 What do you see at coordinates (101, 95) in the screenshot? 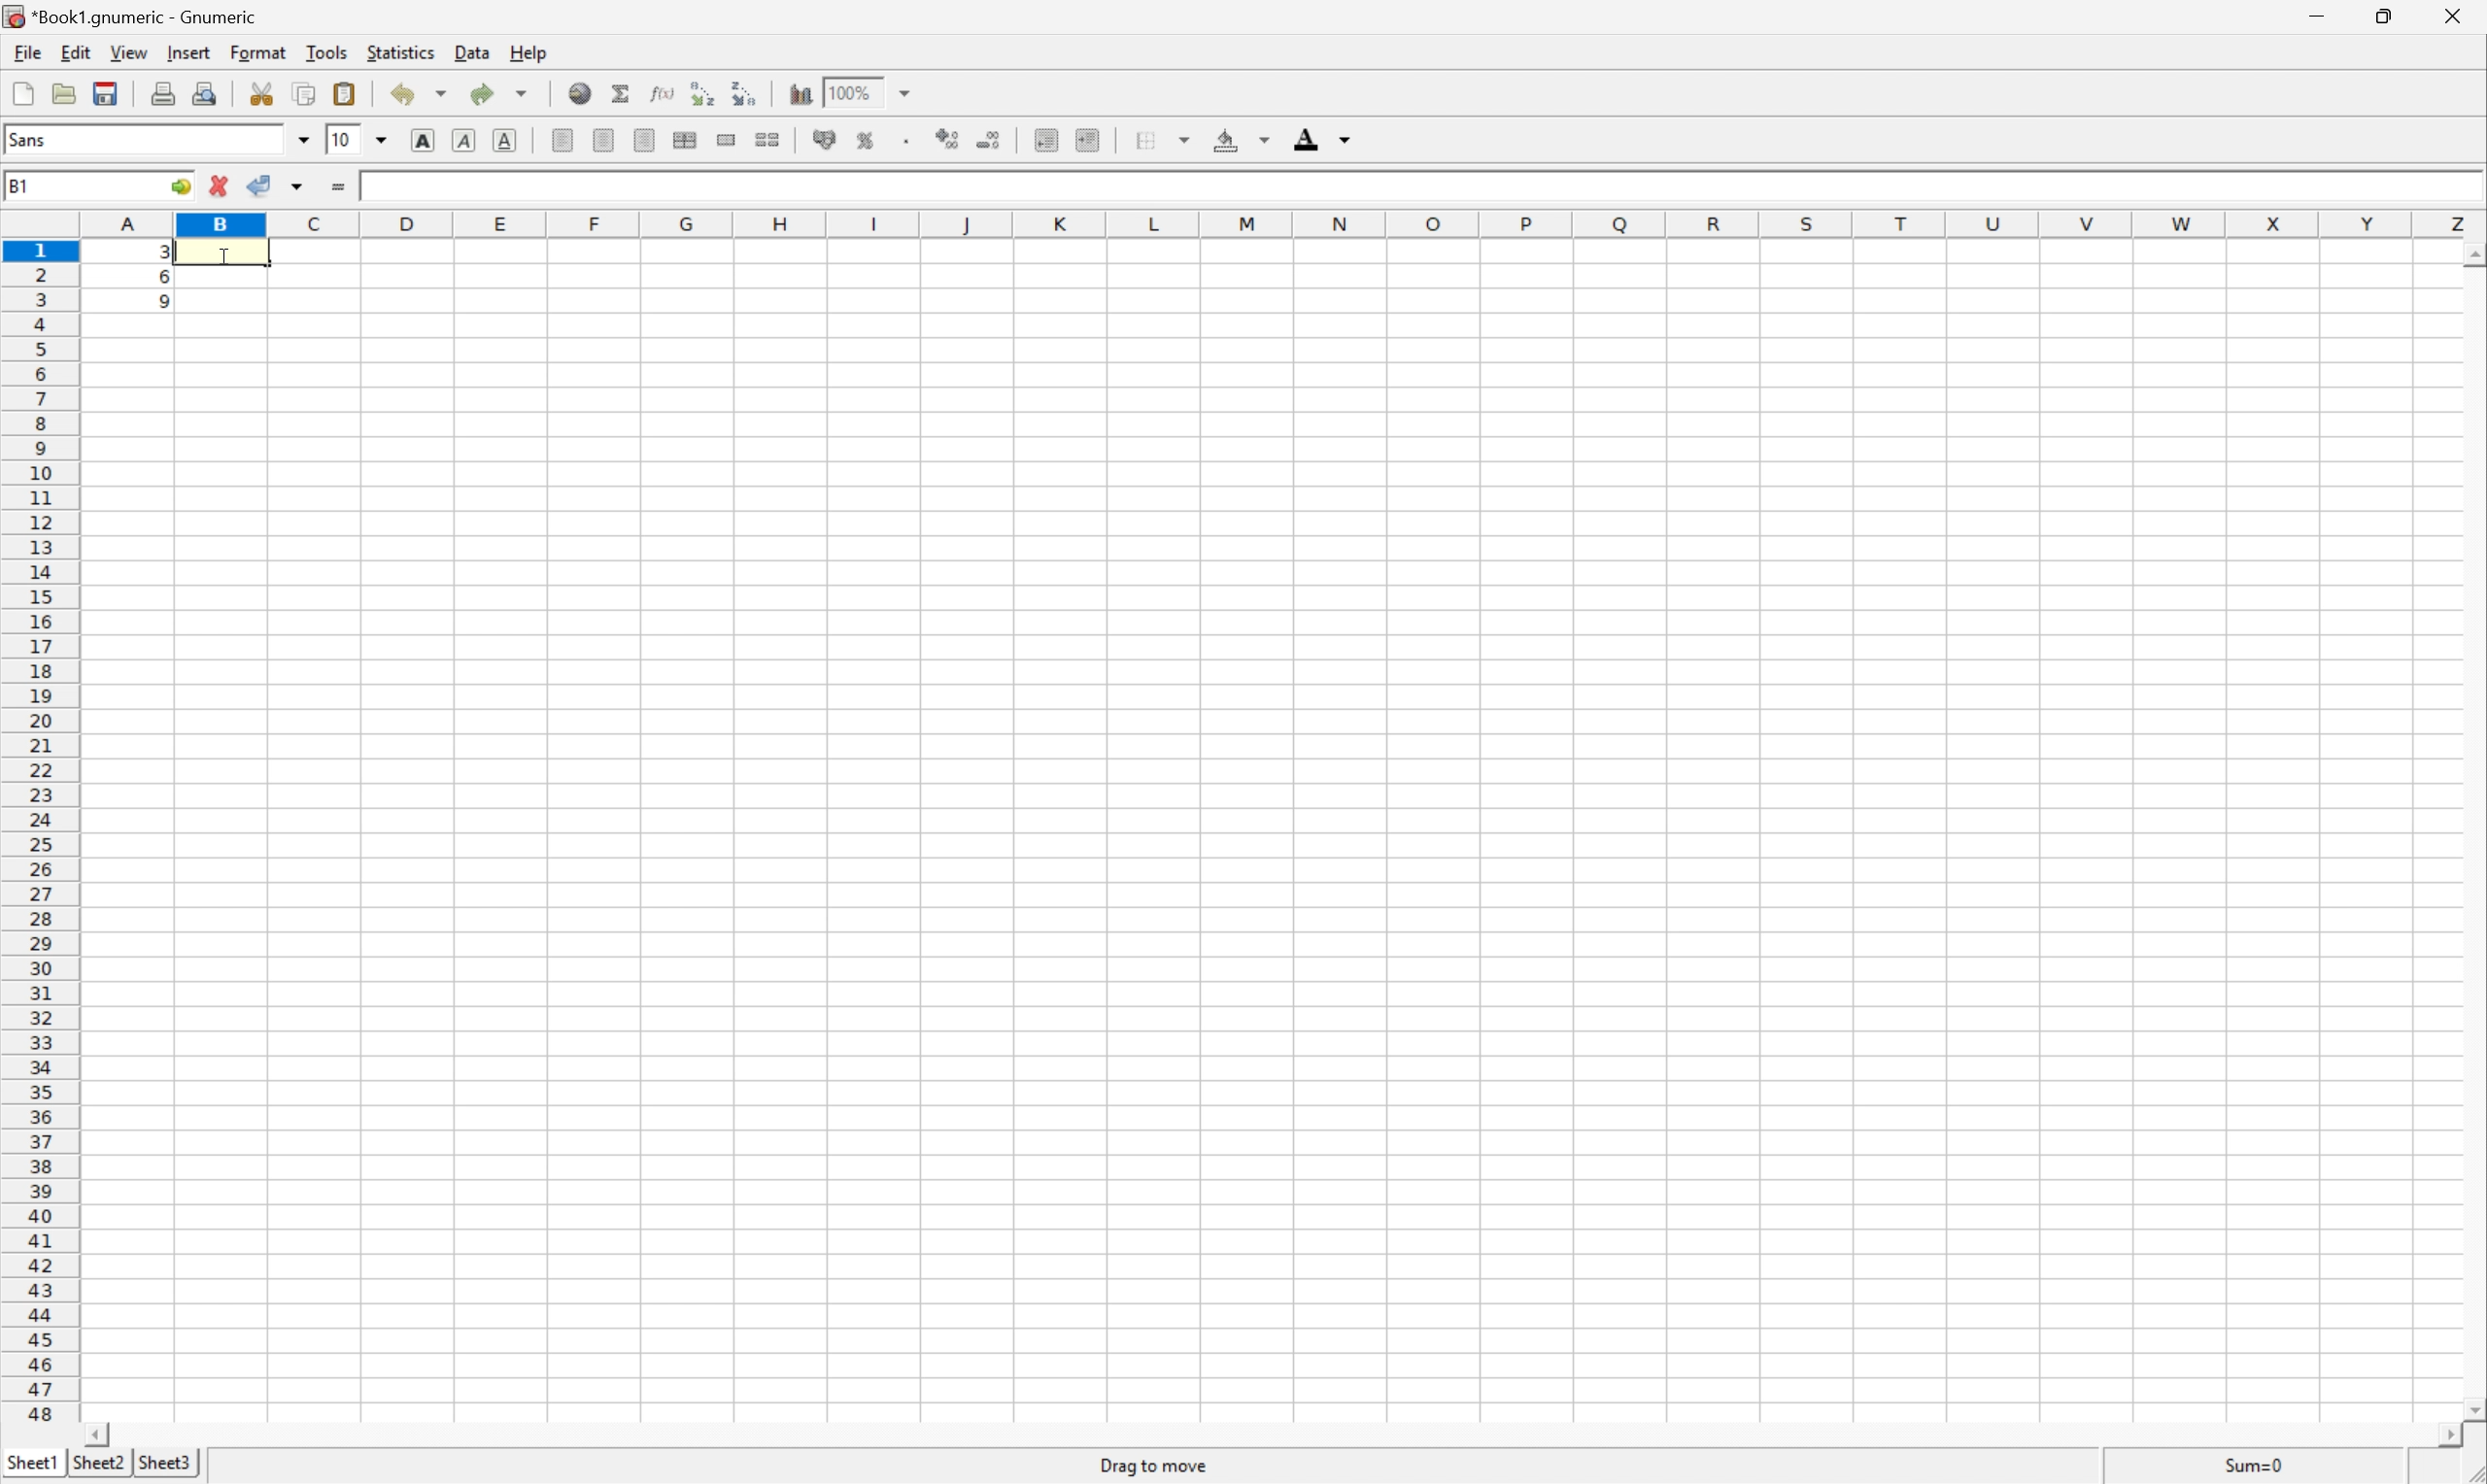
I see `Save current workbook` at bounding box center [101, 95].